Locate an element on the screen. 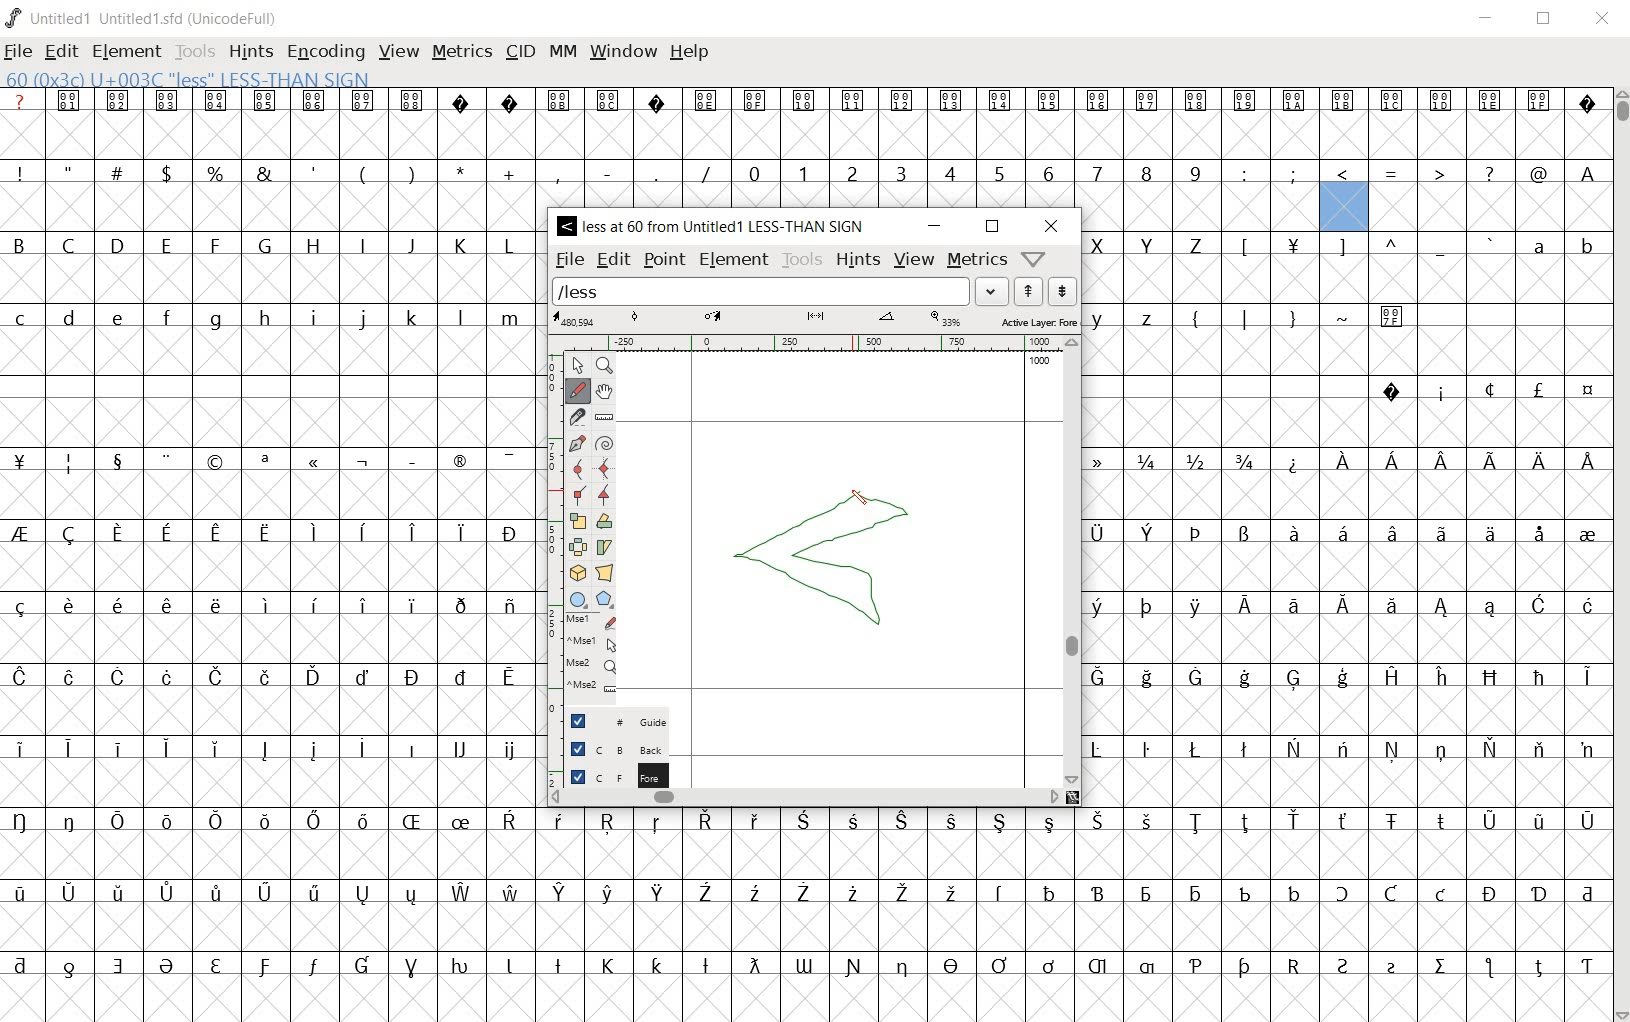  special letters is located at coordinates (1347, 676).